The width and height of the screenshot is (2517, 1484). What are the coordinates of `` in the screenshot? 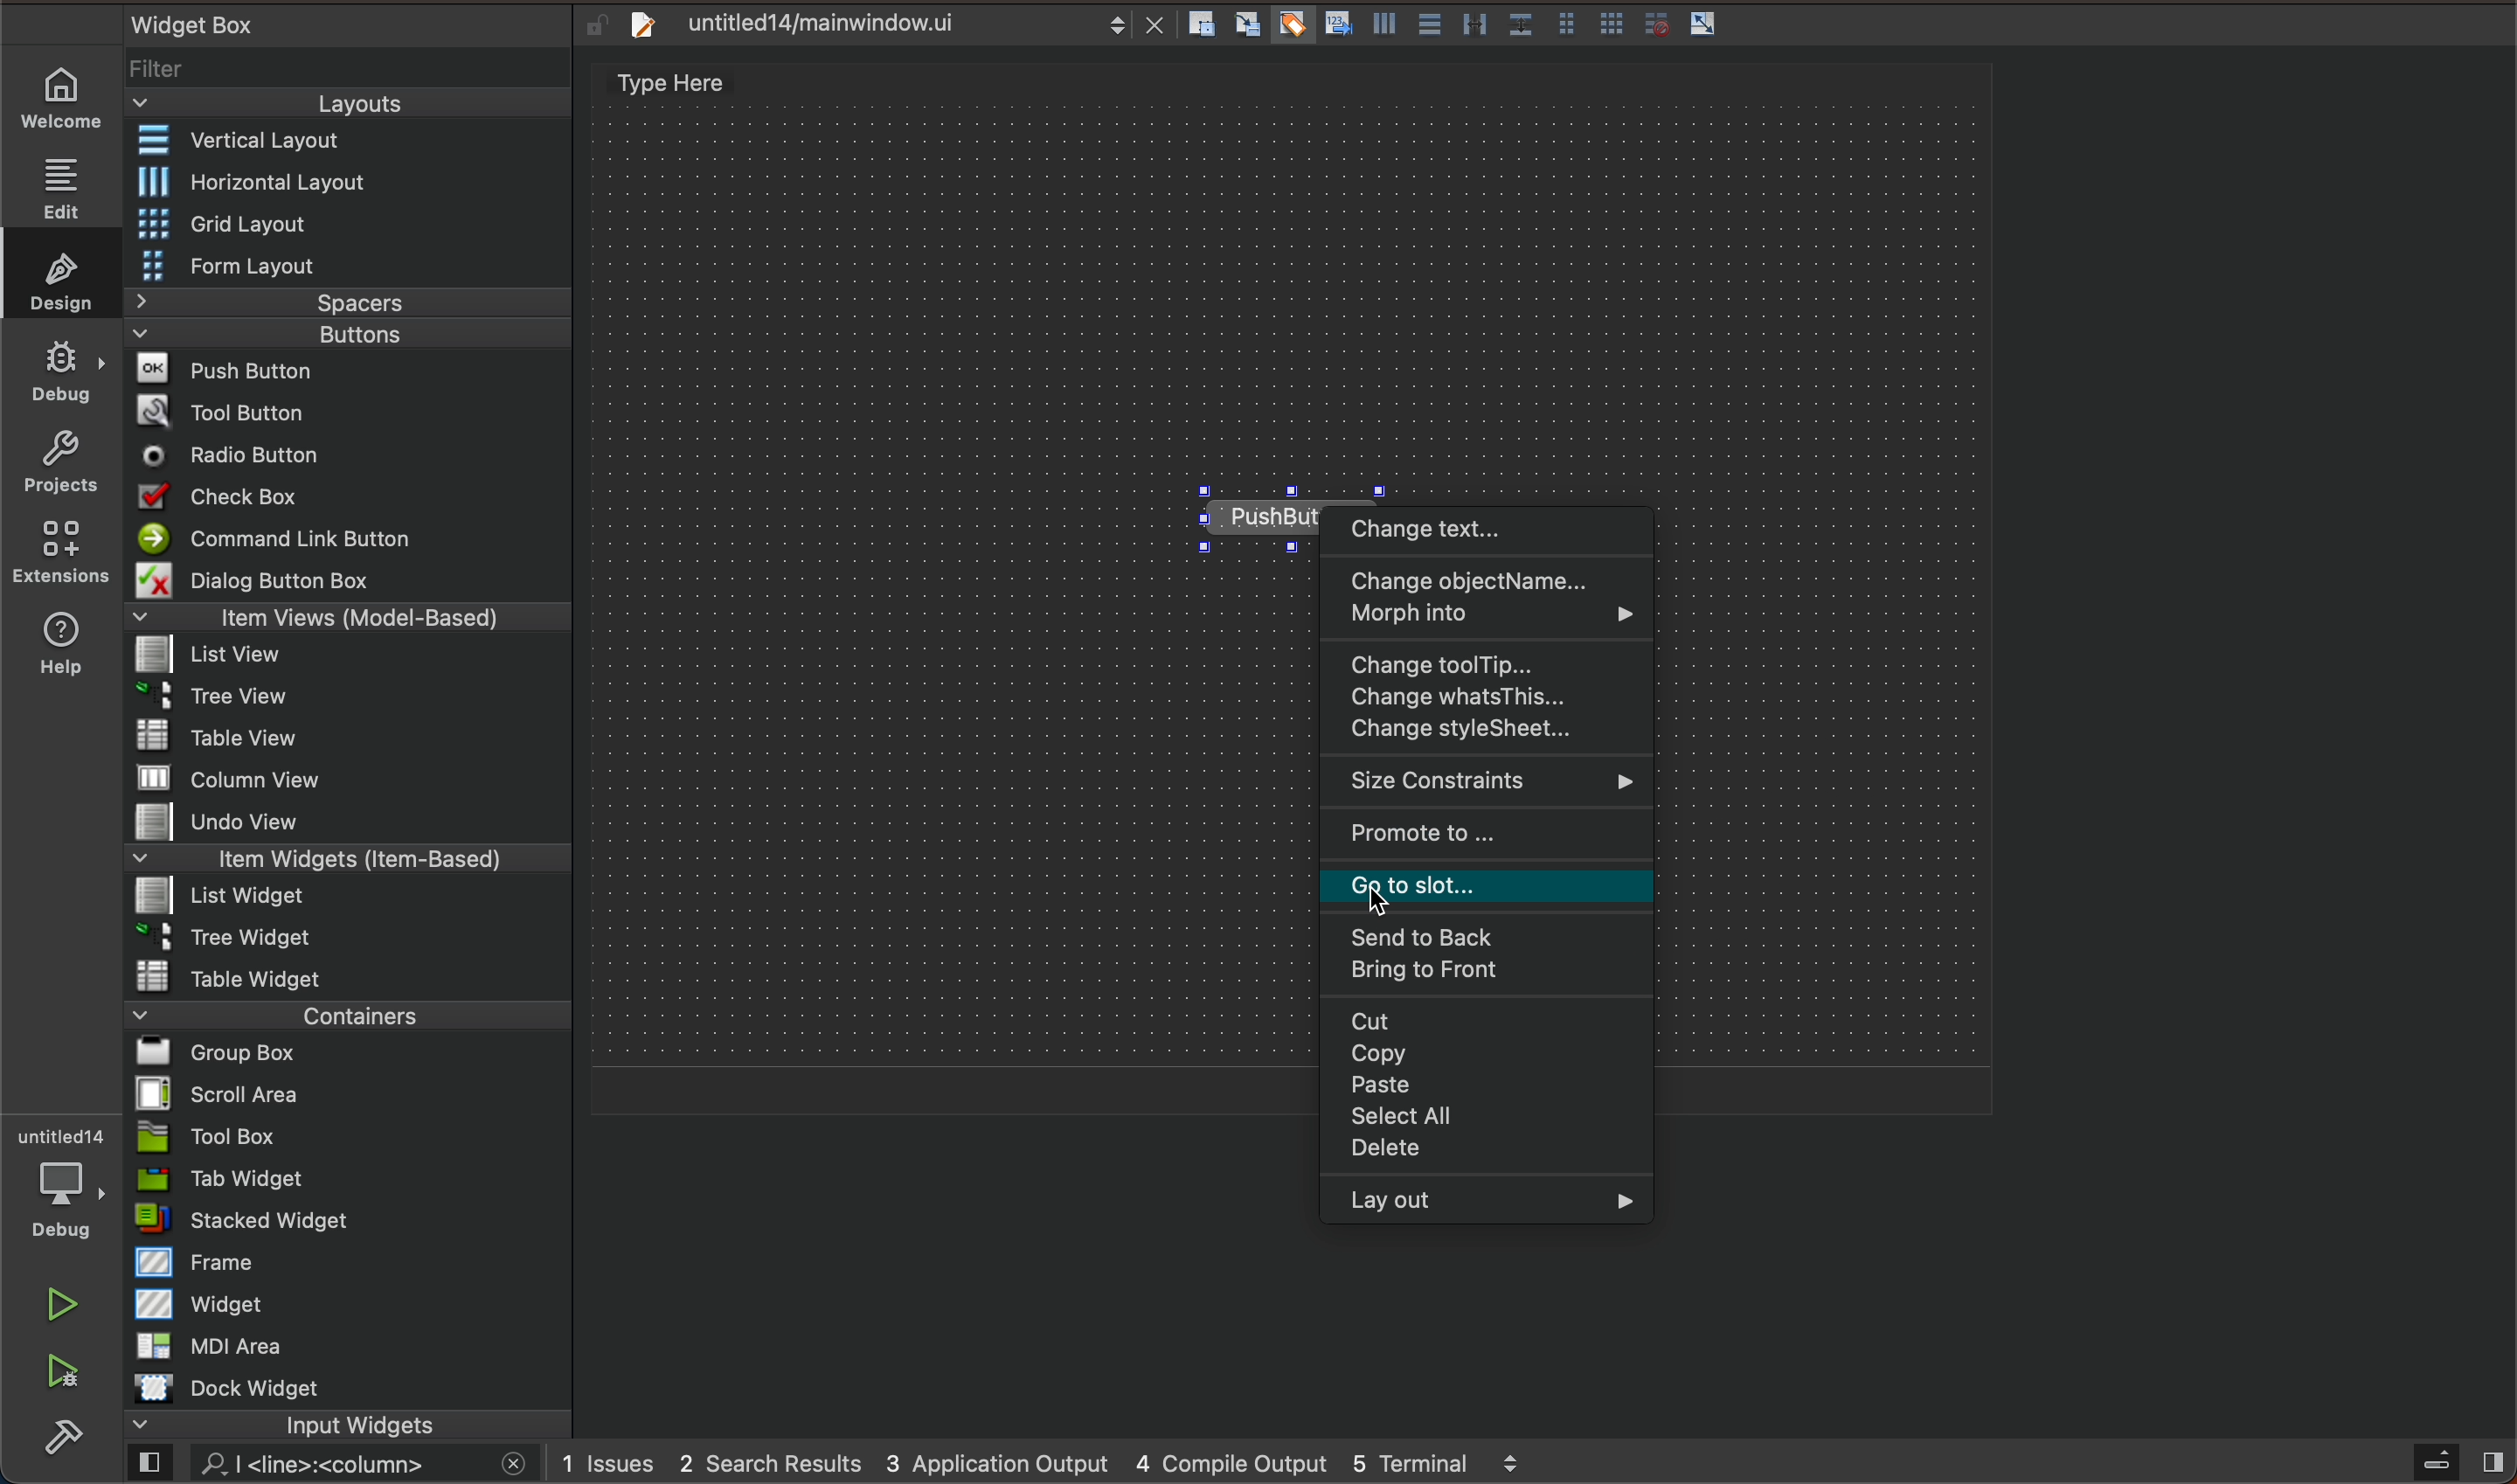 It's located at (1198, 23).